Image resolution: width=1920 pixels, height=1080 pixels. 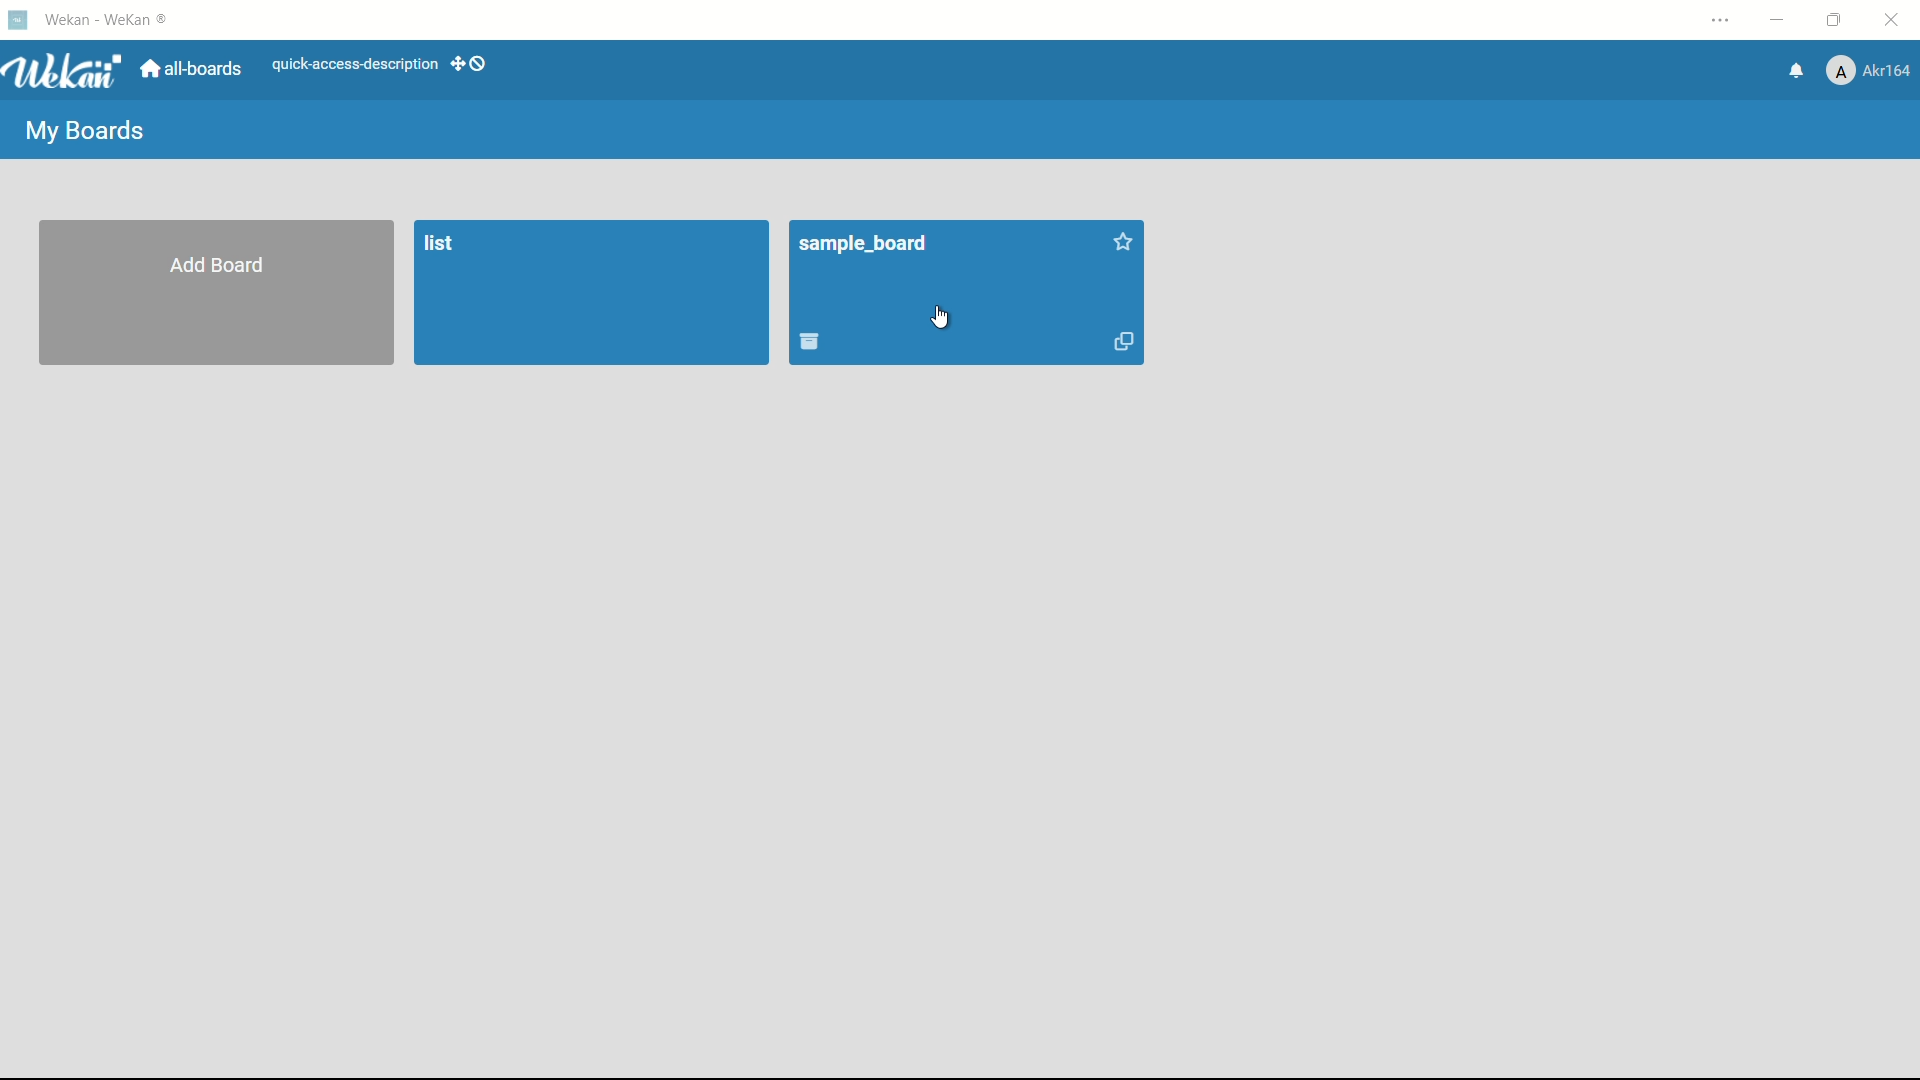 What do you see at coordinates (863, 245) in the screenshot?
I see `board name` at bounding box center [863, 245].